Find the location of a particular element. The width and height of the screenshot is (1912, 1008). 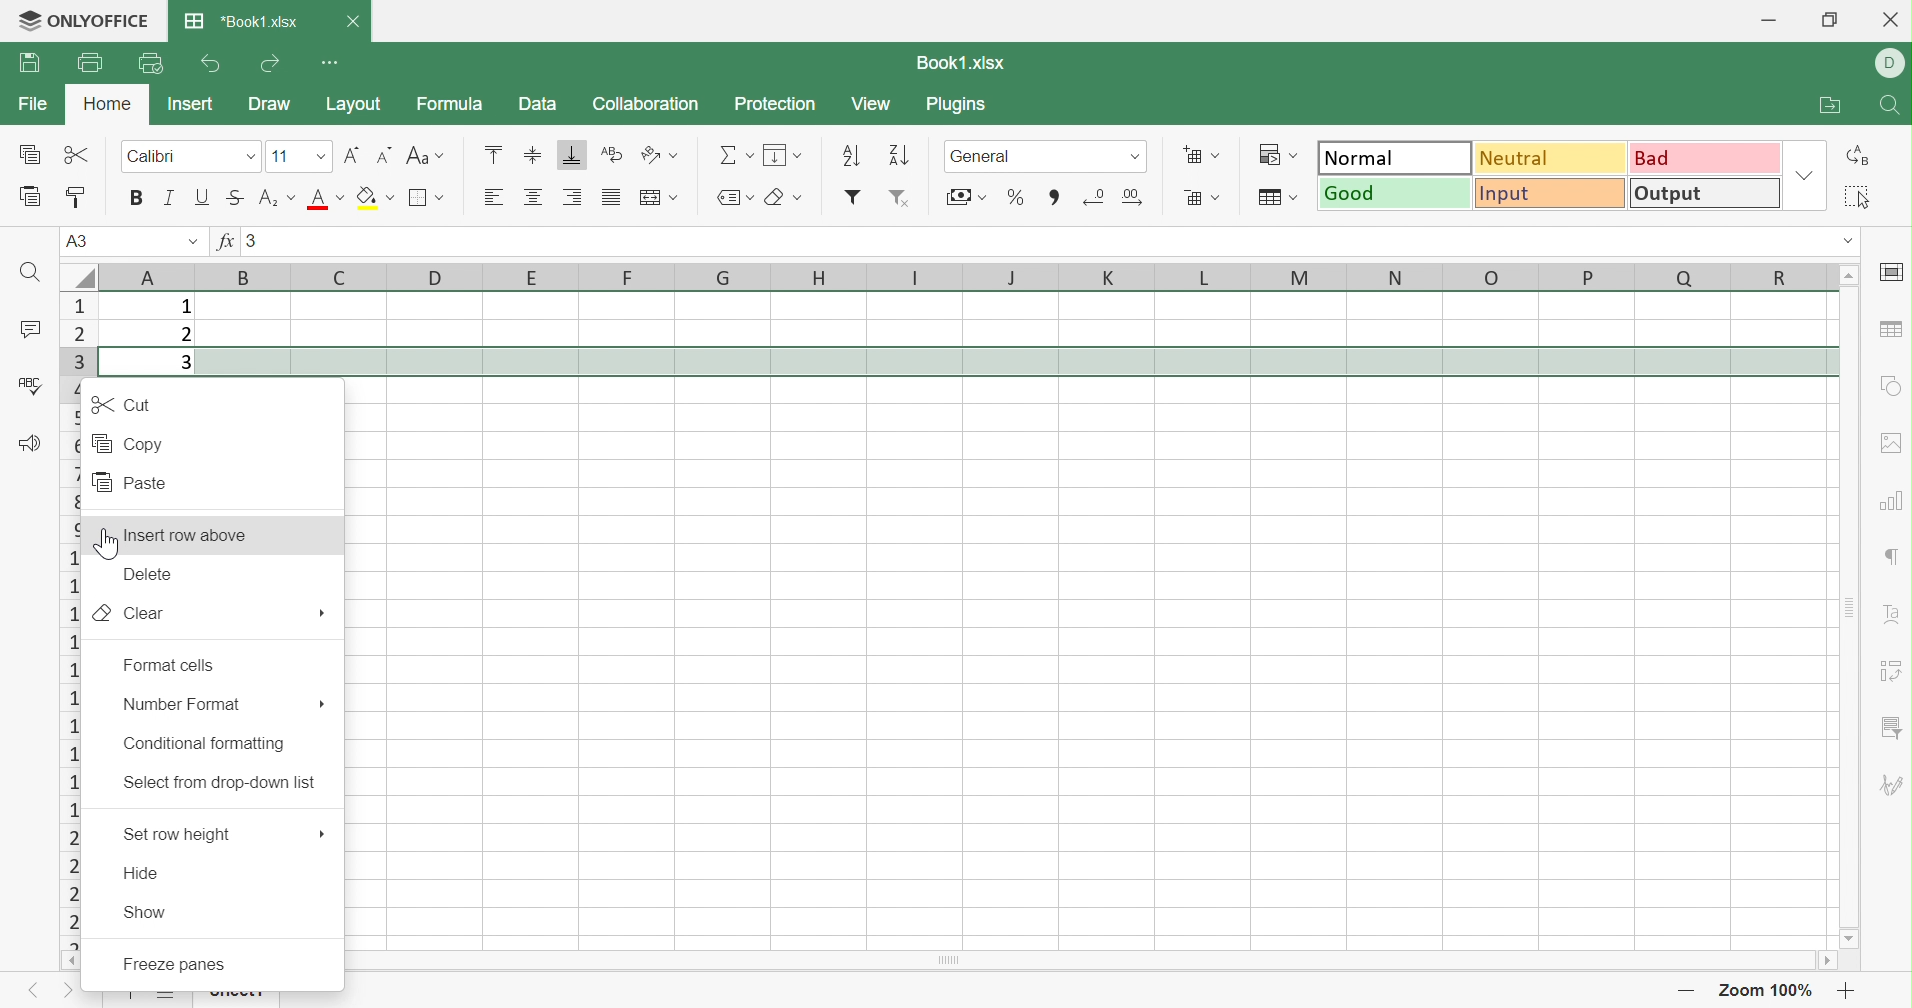

Set row height is located at coordinates (171, 834).